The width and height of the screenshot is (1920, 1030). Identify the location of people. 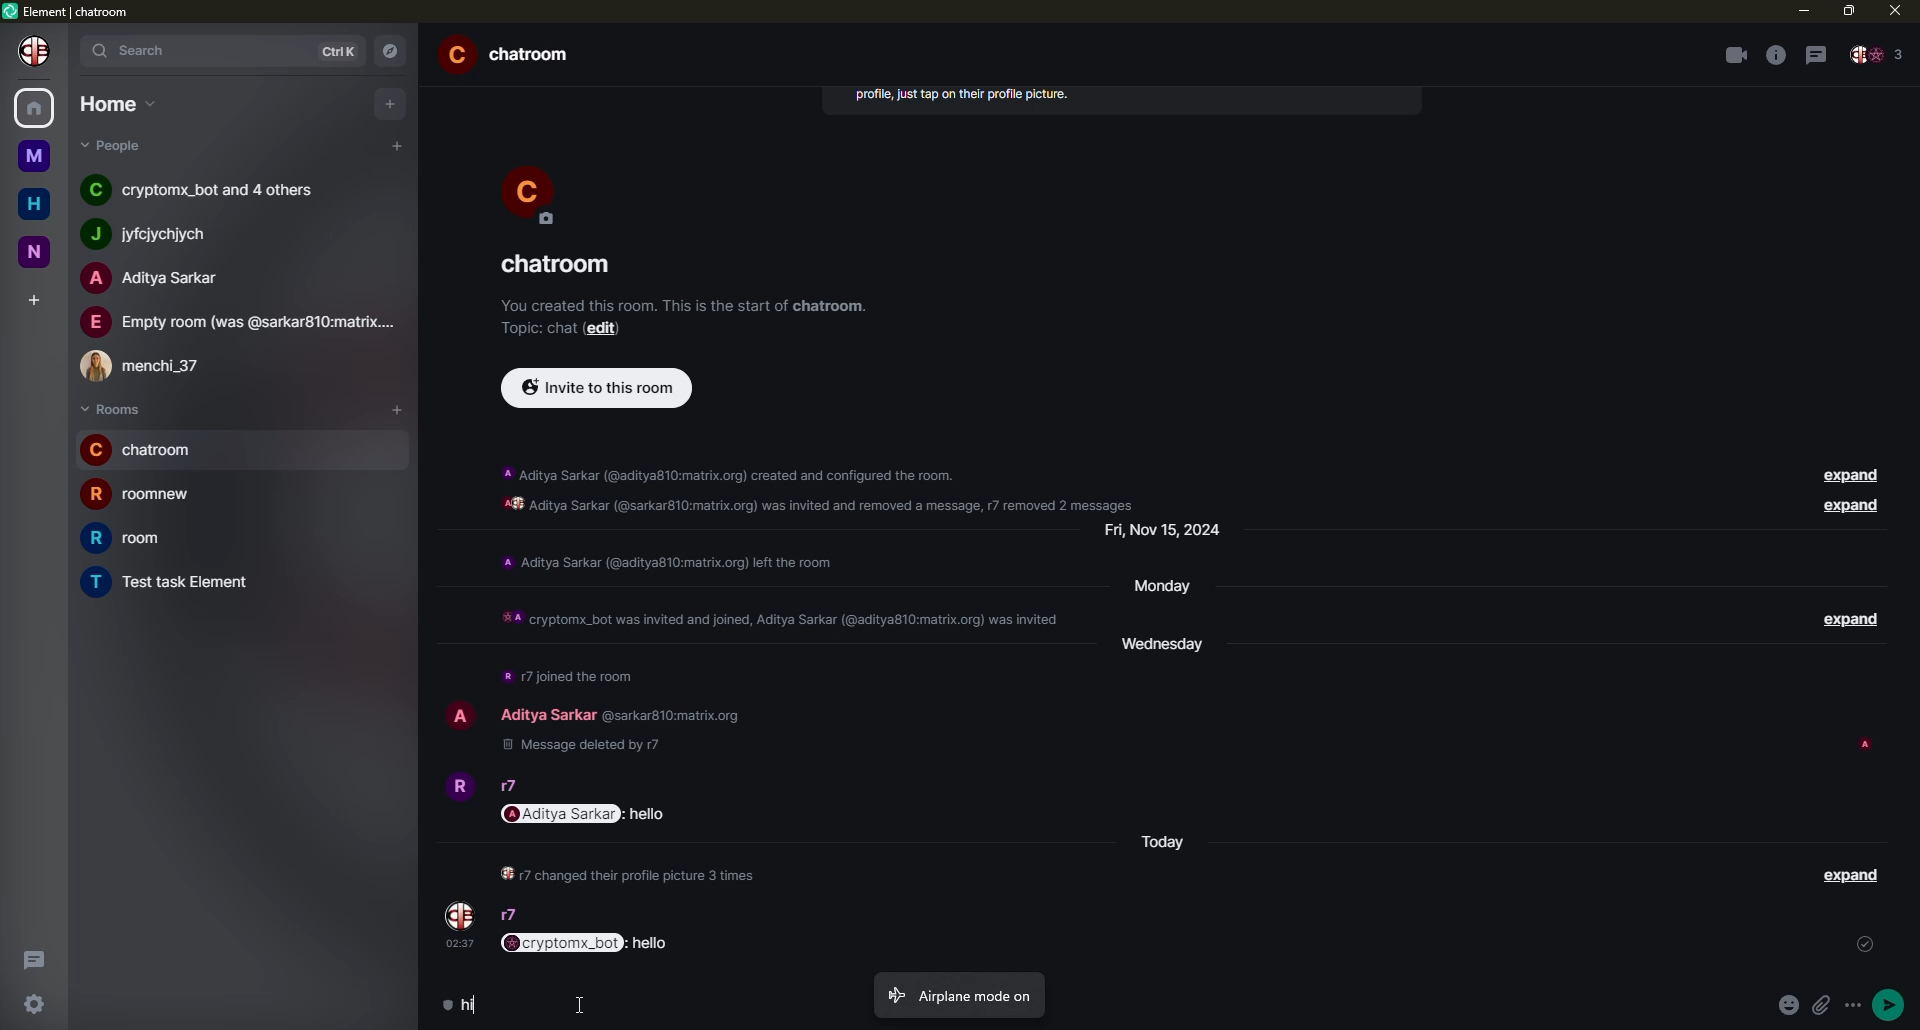
(238, 322).